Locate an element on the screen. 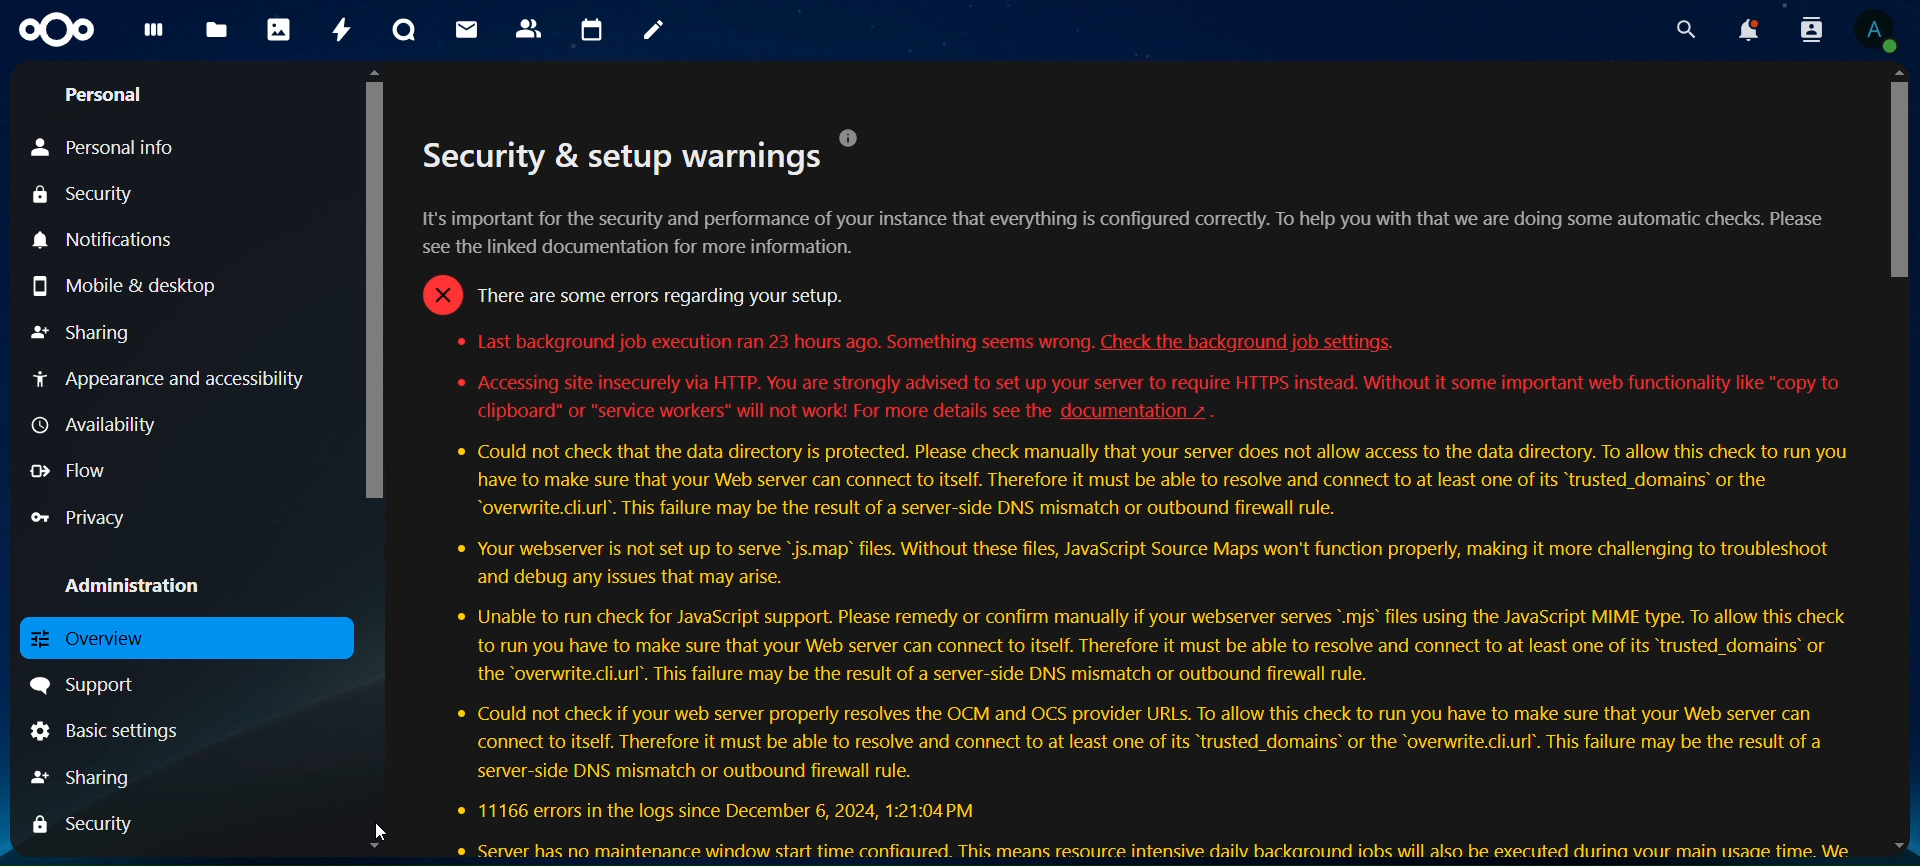 The height and width of the screenshot is (866, 1920). administration is located at coordinates (143, 588).